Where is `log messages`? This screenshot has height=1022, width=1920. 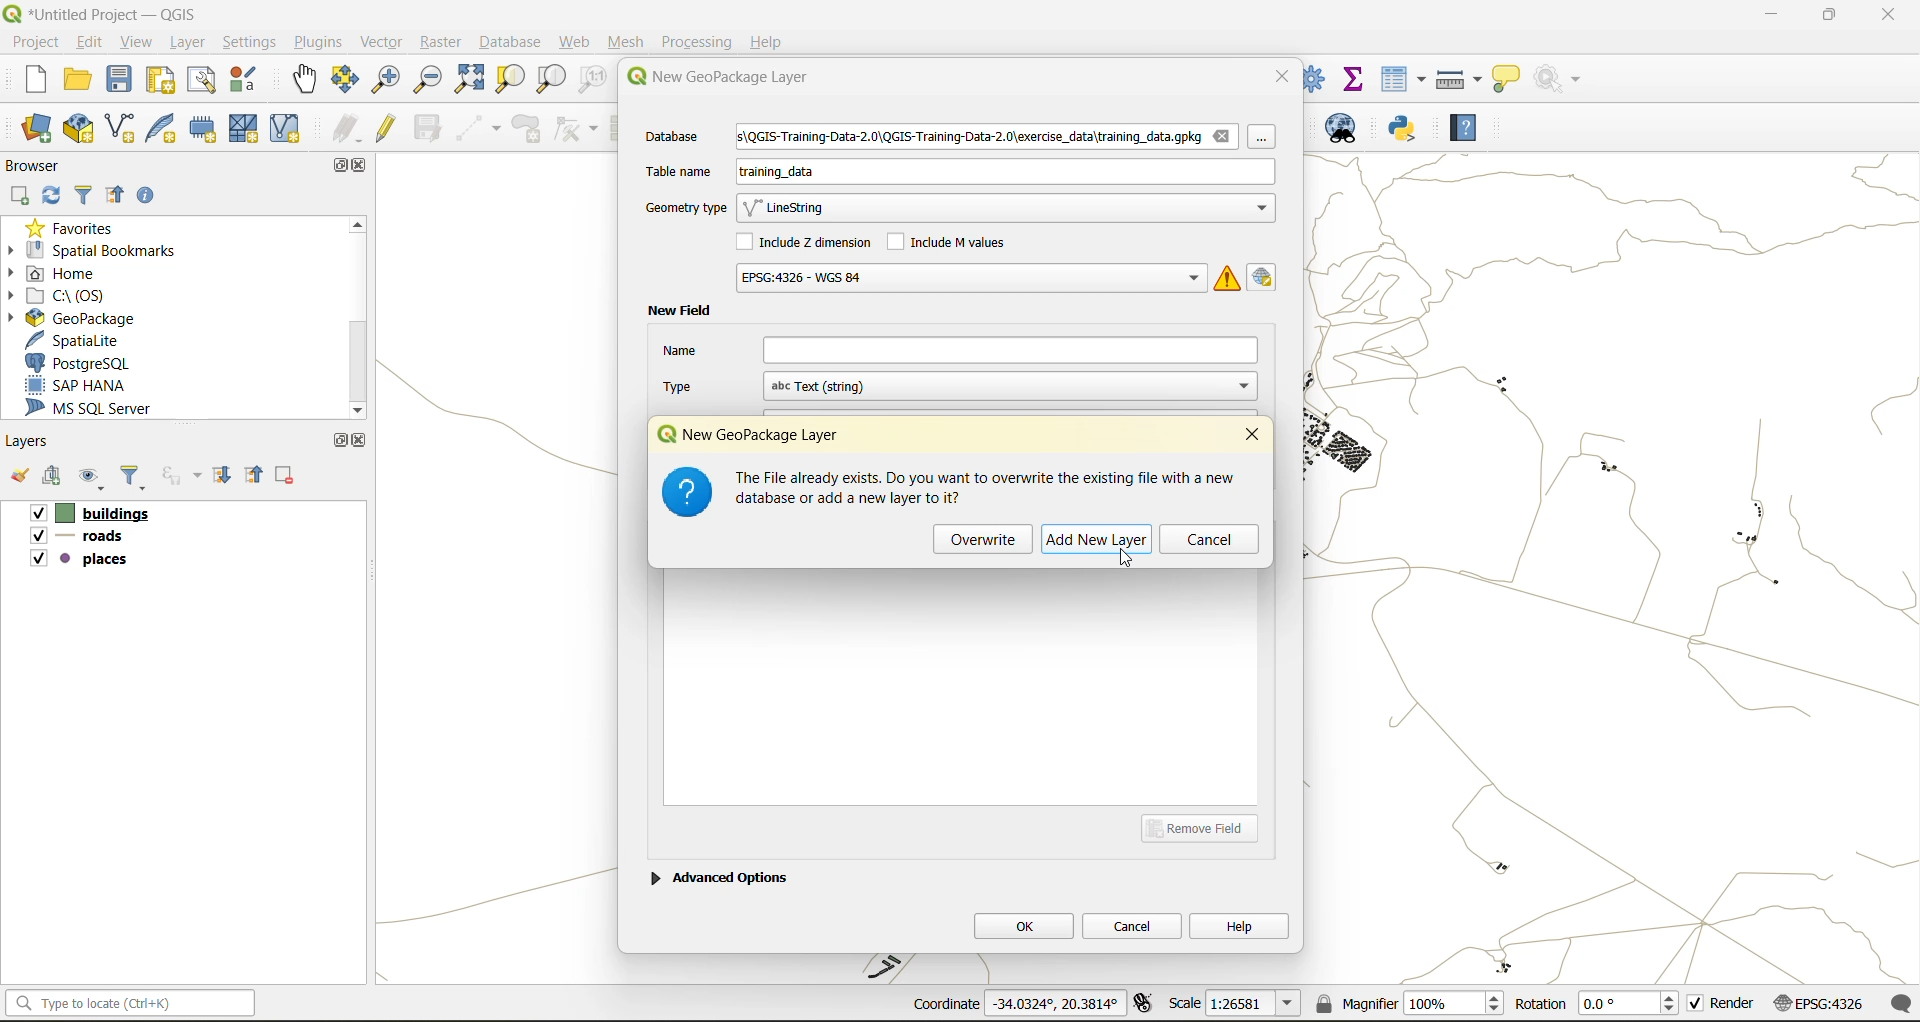 log messages is located at coordinates (1903, 1003).